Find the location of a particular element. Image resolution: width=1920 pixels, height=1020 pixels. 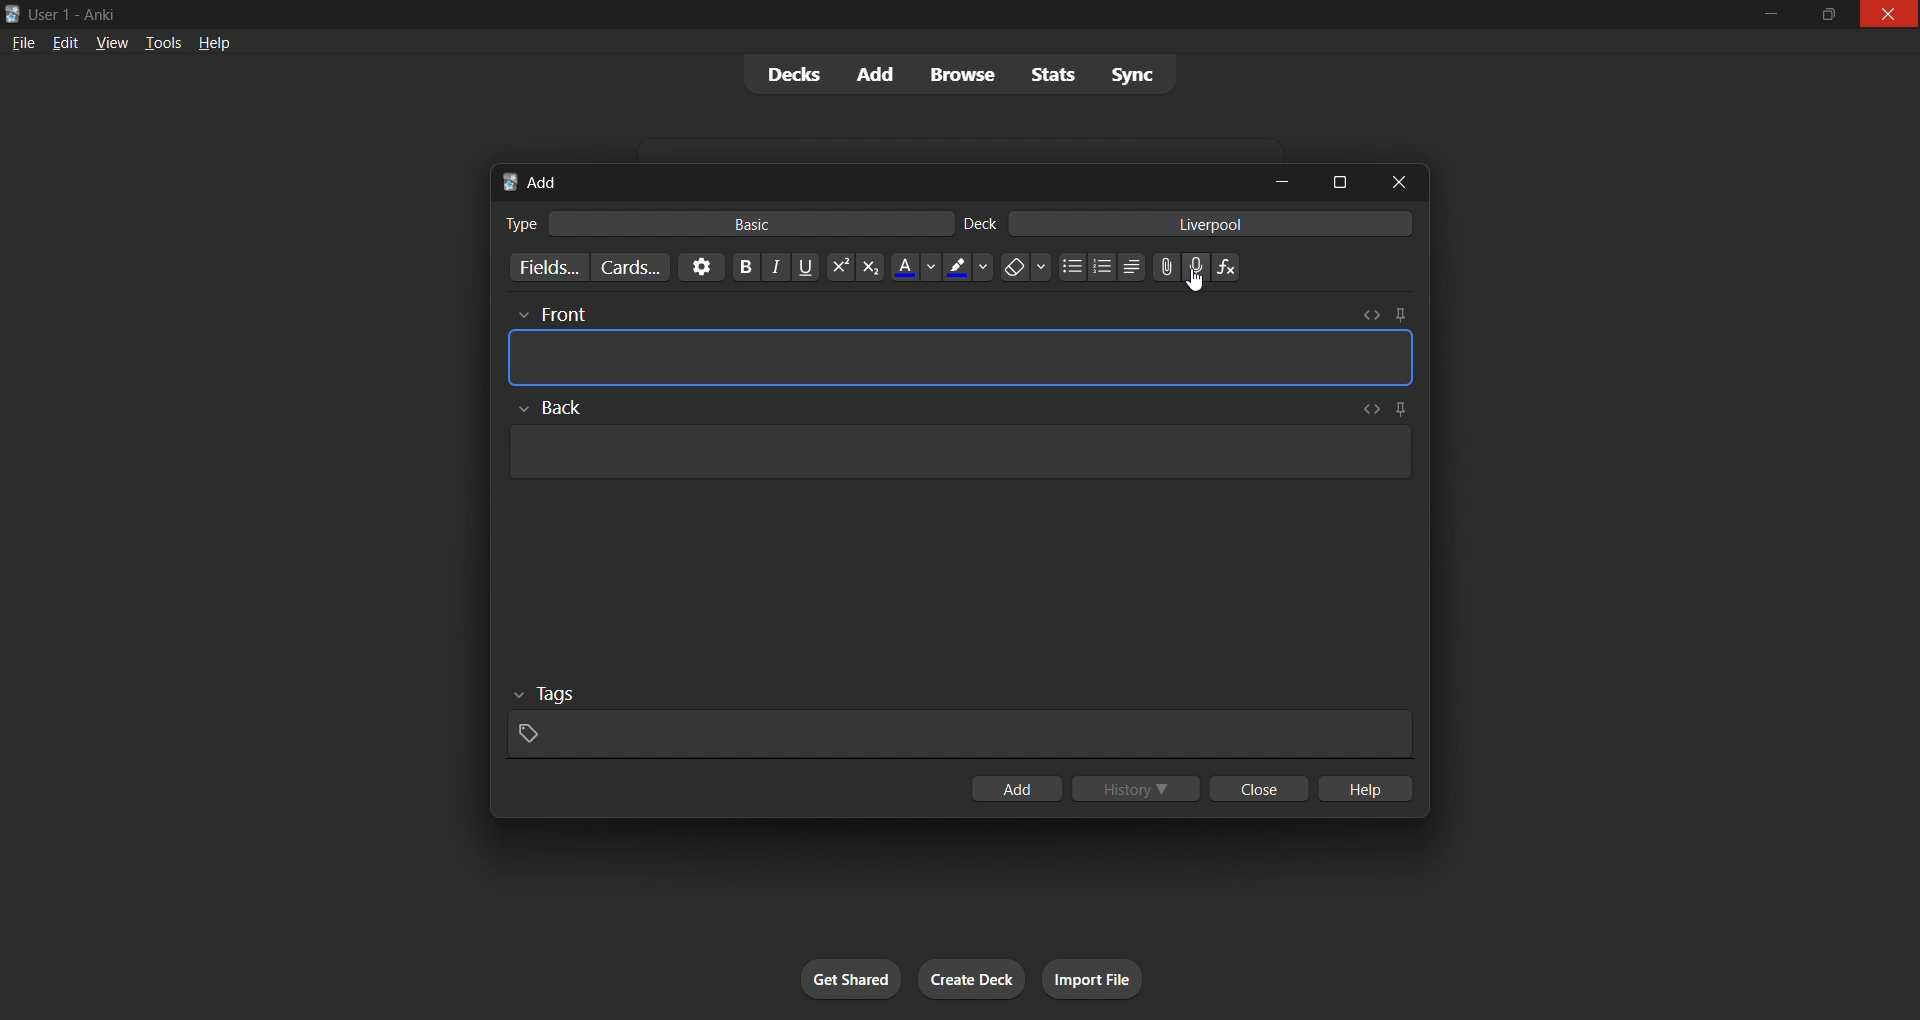

cursor is located at coordinates (1197, 280).